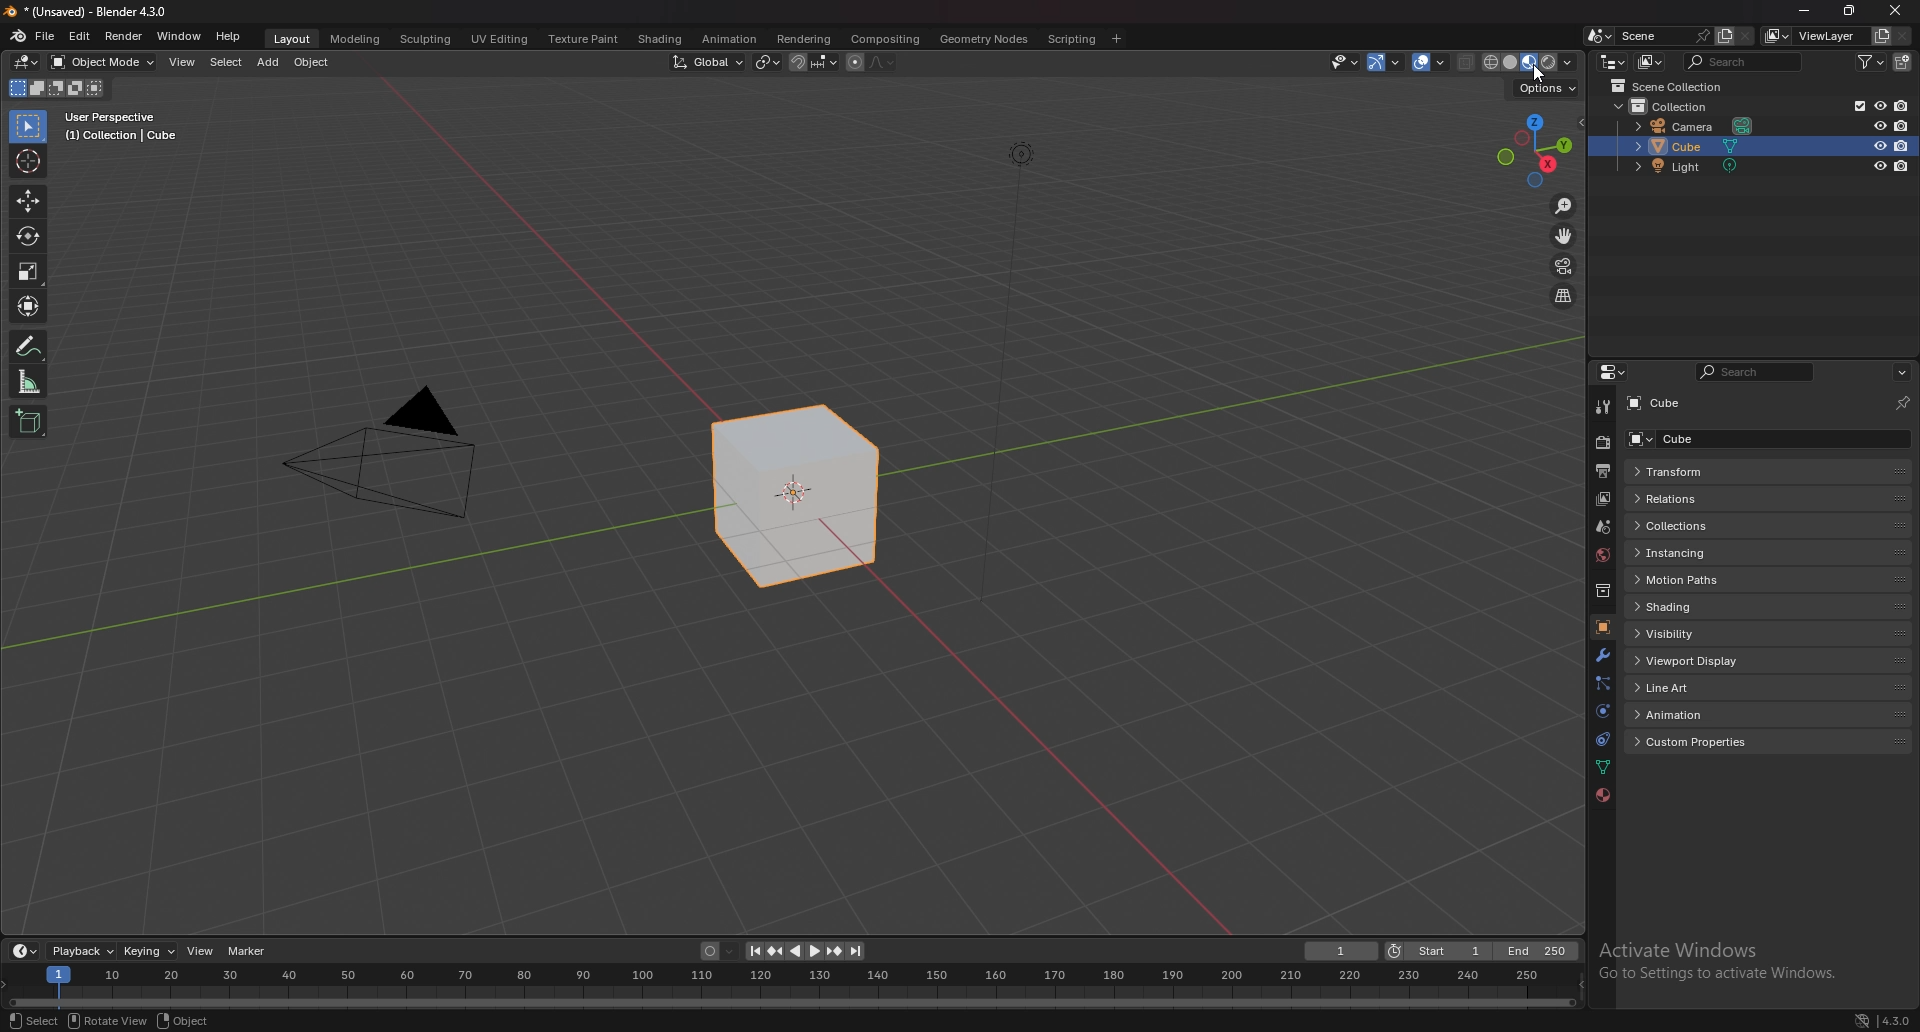  What do you see at coordinates (1602, 471) in the screenshot?
I see `output` at bounding box center [1602, 471].